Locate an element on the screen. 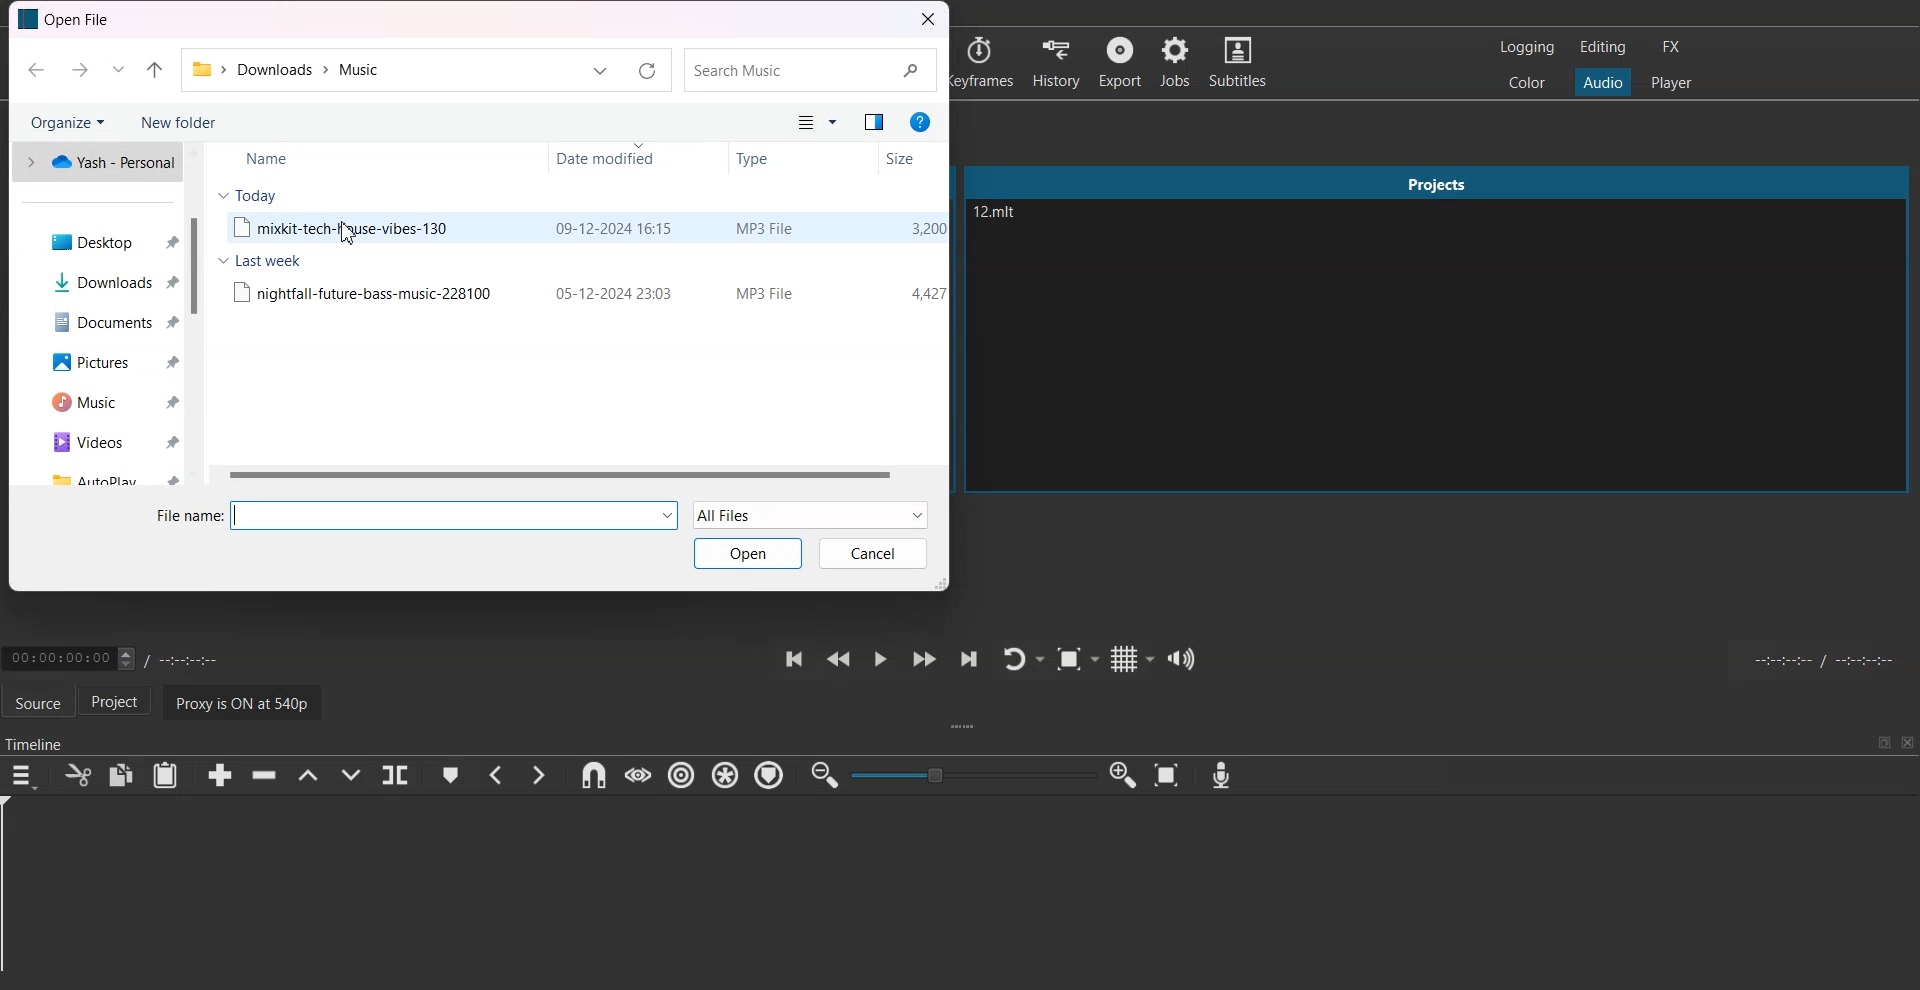 The width and height of the screenshot is (1920, 990). Switch to the effect layout is located at coordinates (1676, 47).